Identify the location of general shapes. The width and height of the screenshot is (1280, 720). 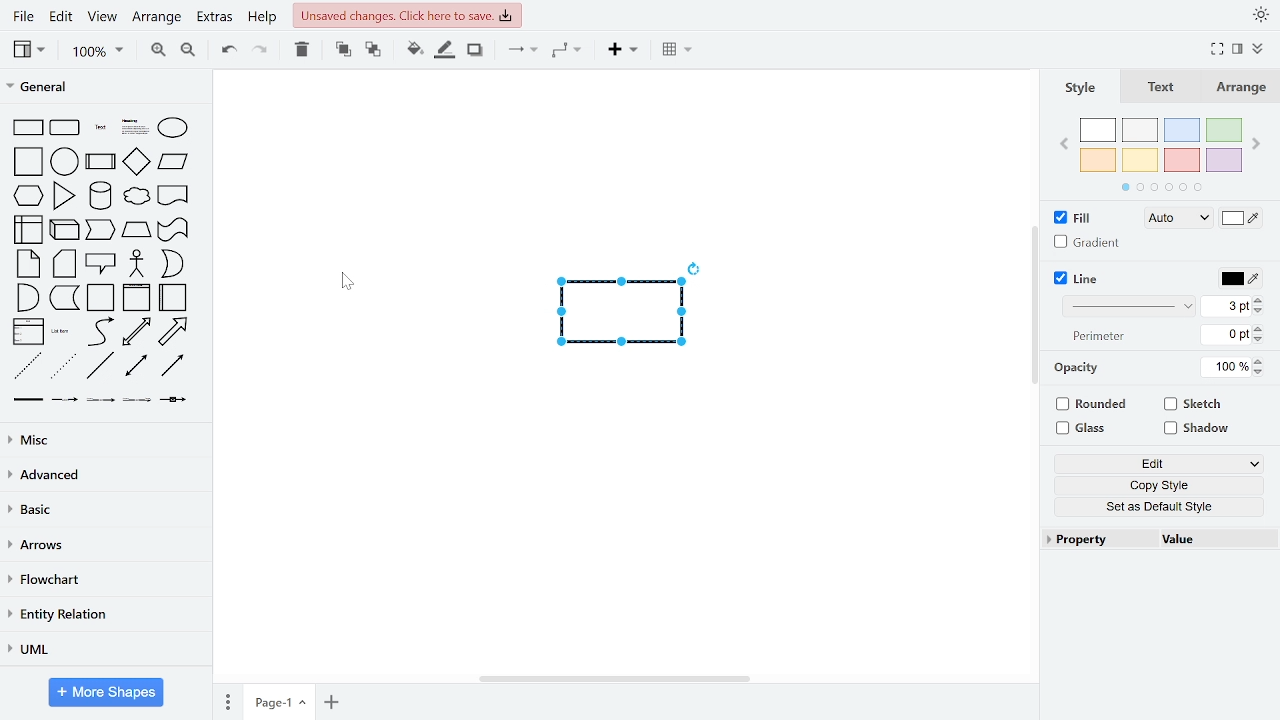
(172, 230).